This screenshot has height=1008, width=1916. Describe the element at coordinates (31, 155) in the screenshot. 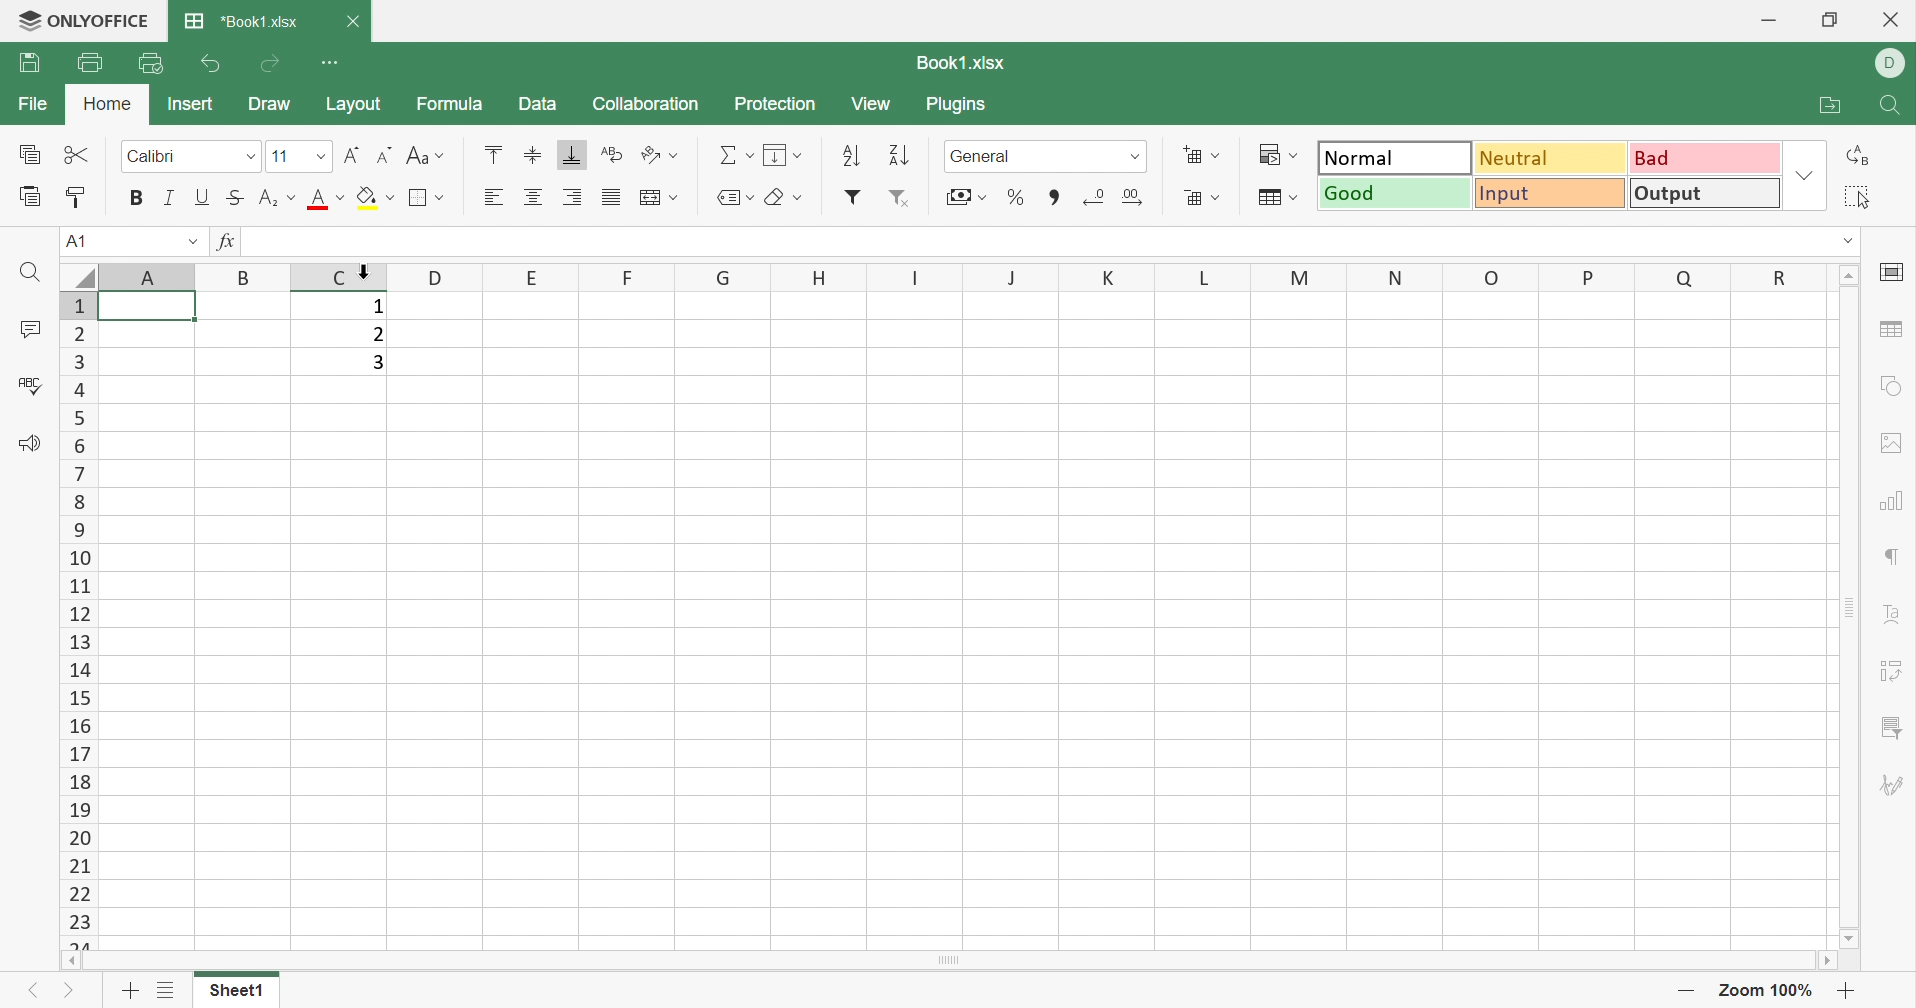

I see `Copy` at that location.